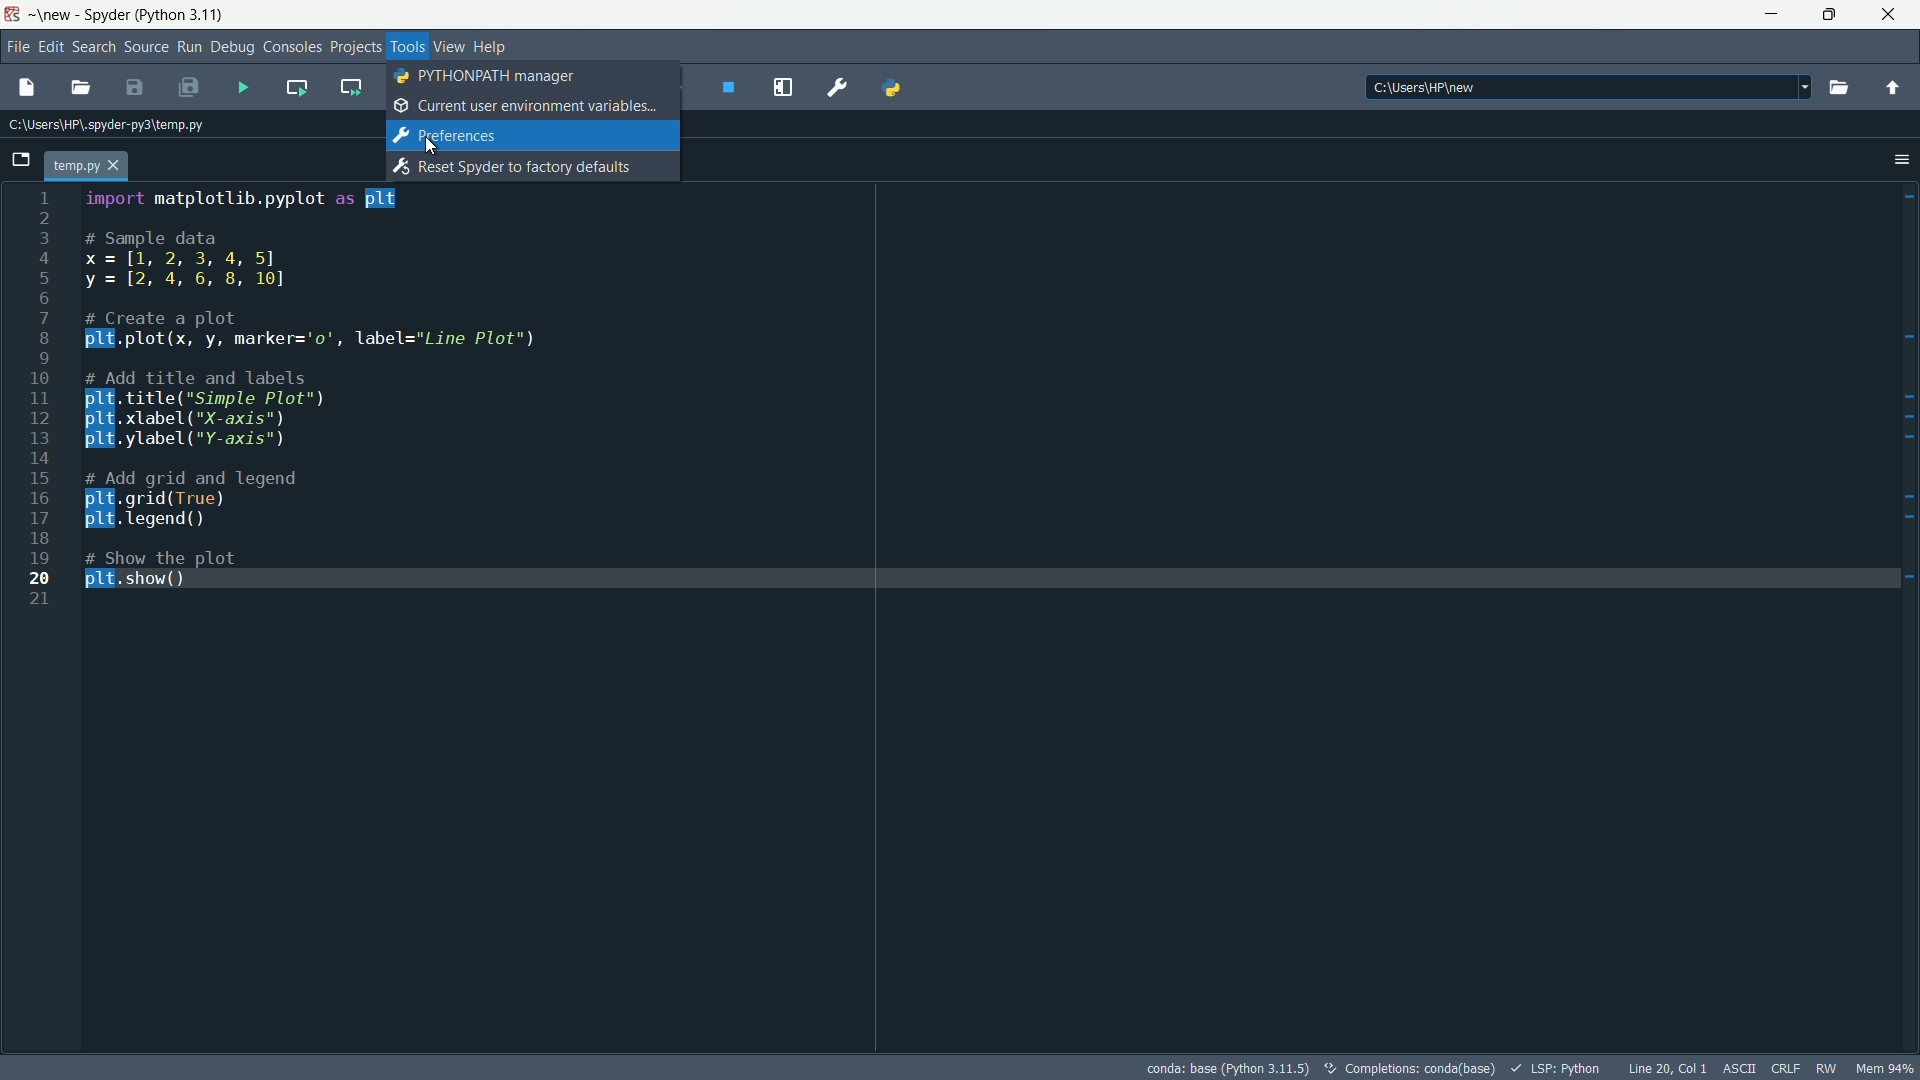 Image resolution: width=1920 pixels, height=1080 pixels. I want to click on run file, so click(244, 88).